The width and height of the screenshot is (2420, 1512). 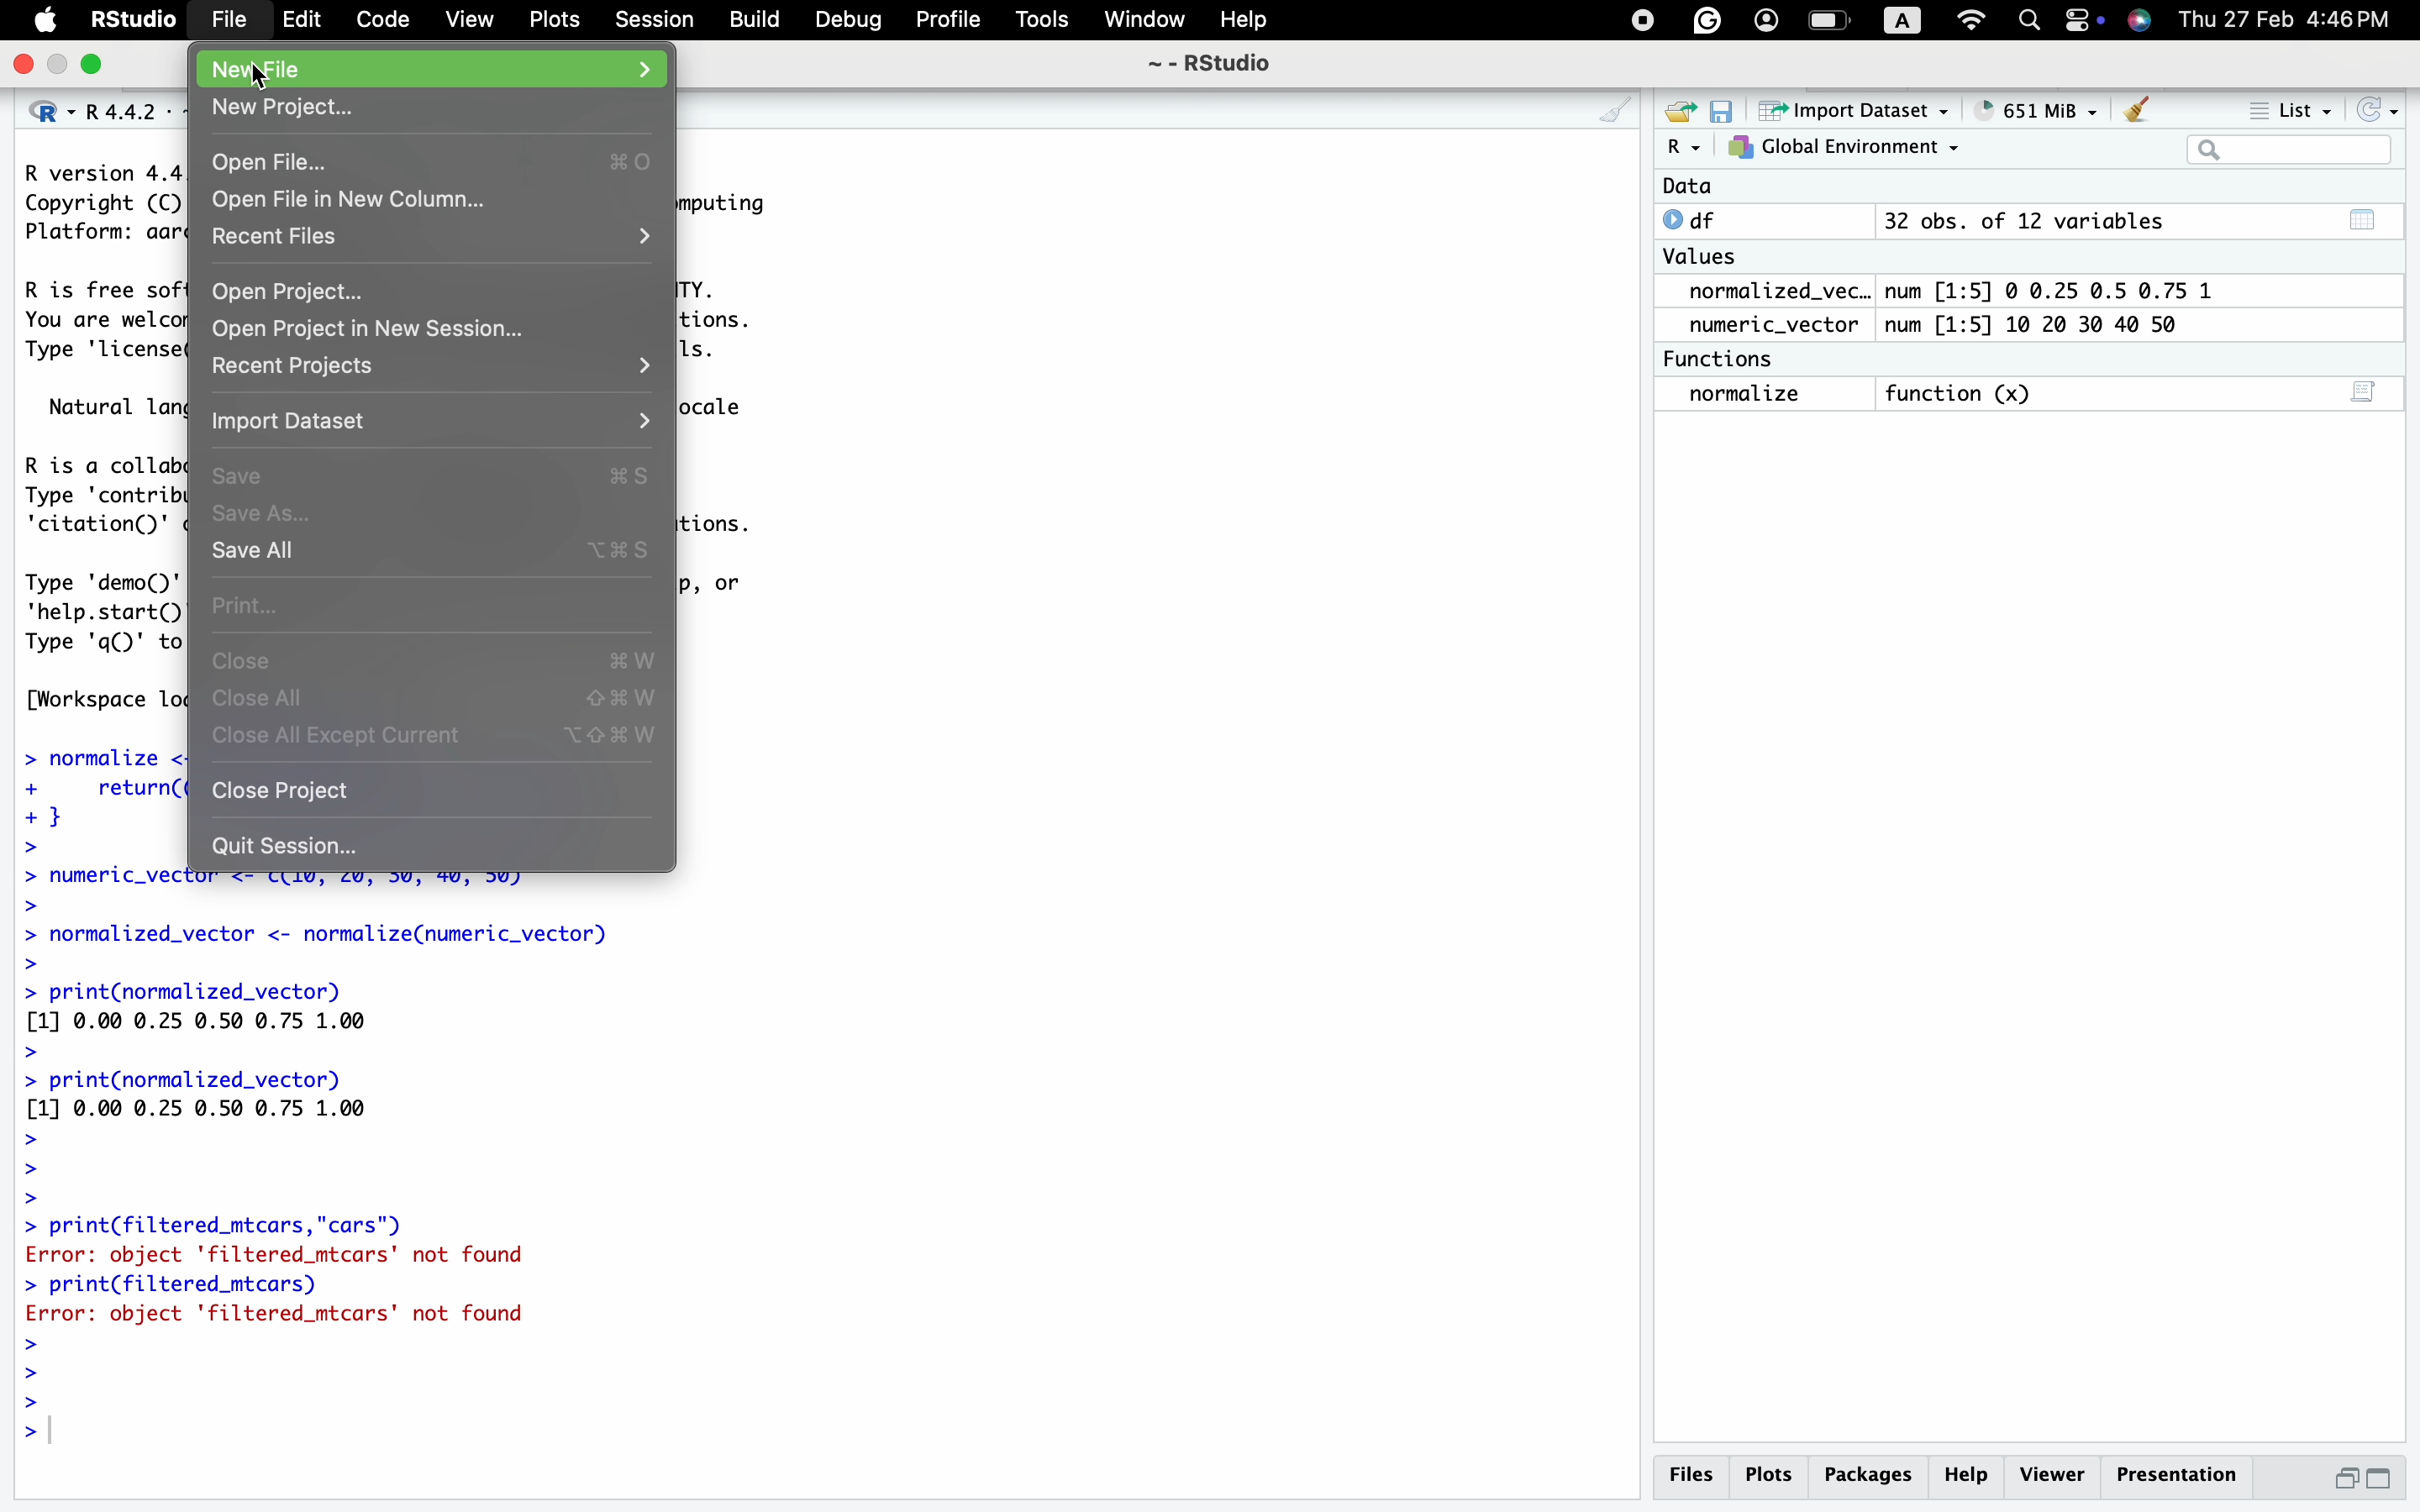 I want to click on cursor, so click(x=272, y=77).